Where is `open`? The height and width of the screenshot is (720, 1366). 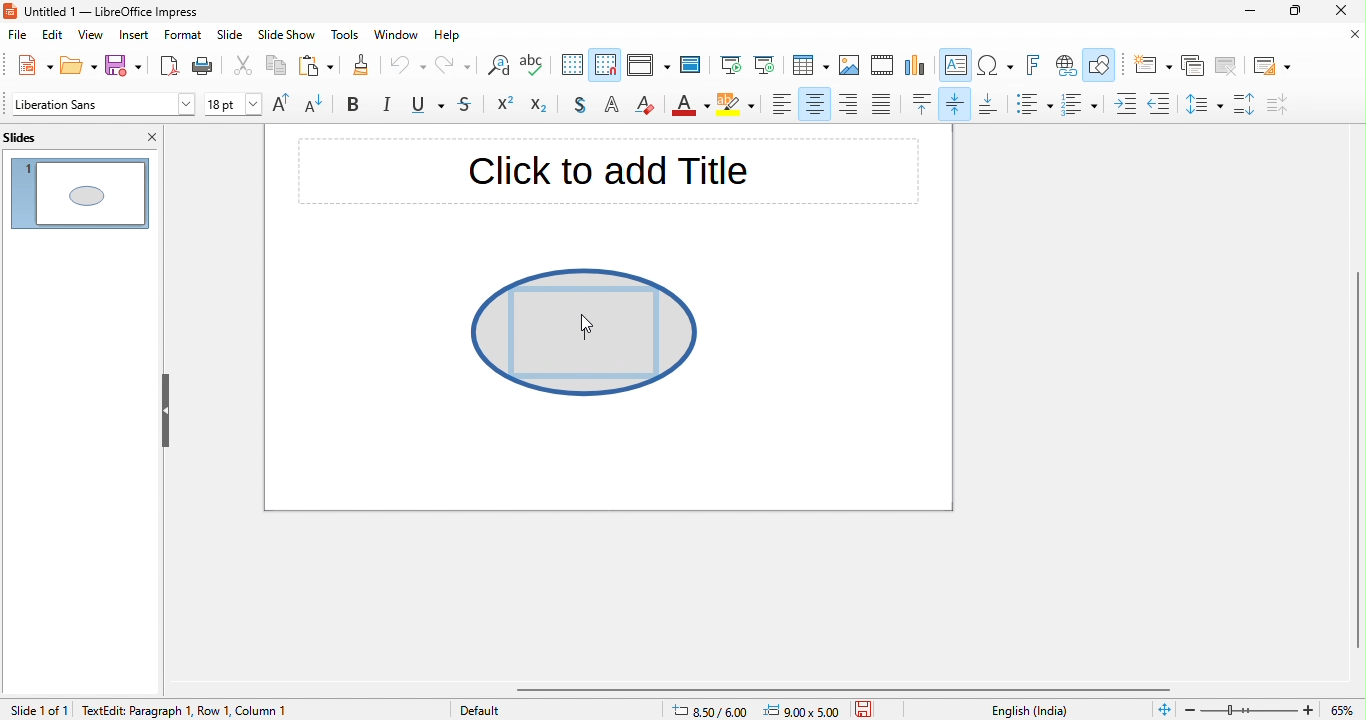
open is located at coordinates (76, 66).